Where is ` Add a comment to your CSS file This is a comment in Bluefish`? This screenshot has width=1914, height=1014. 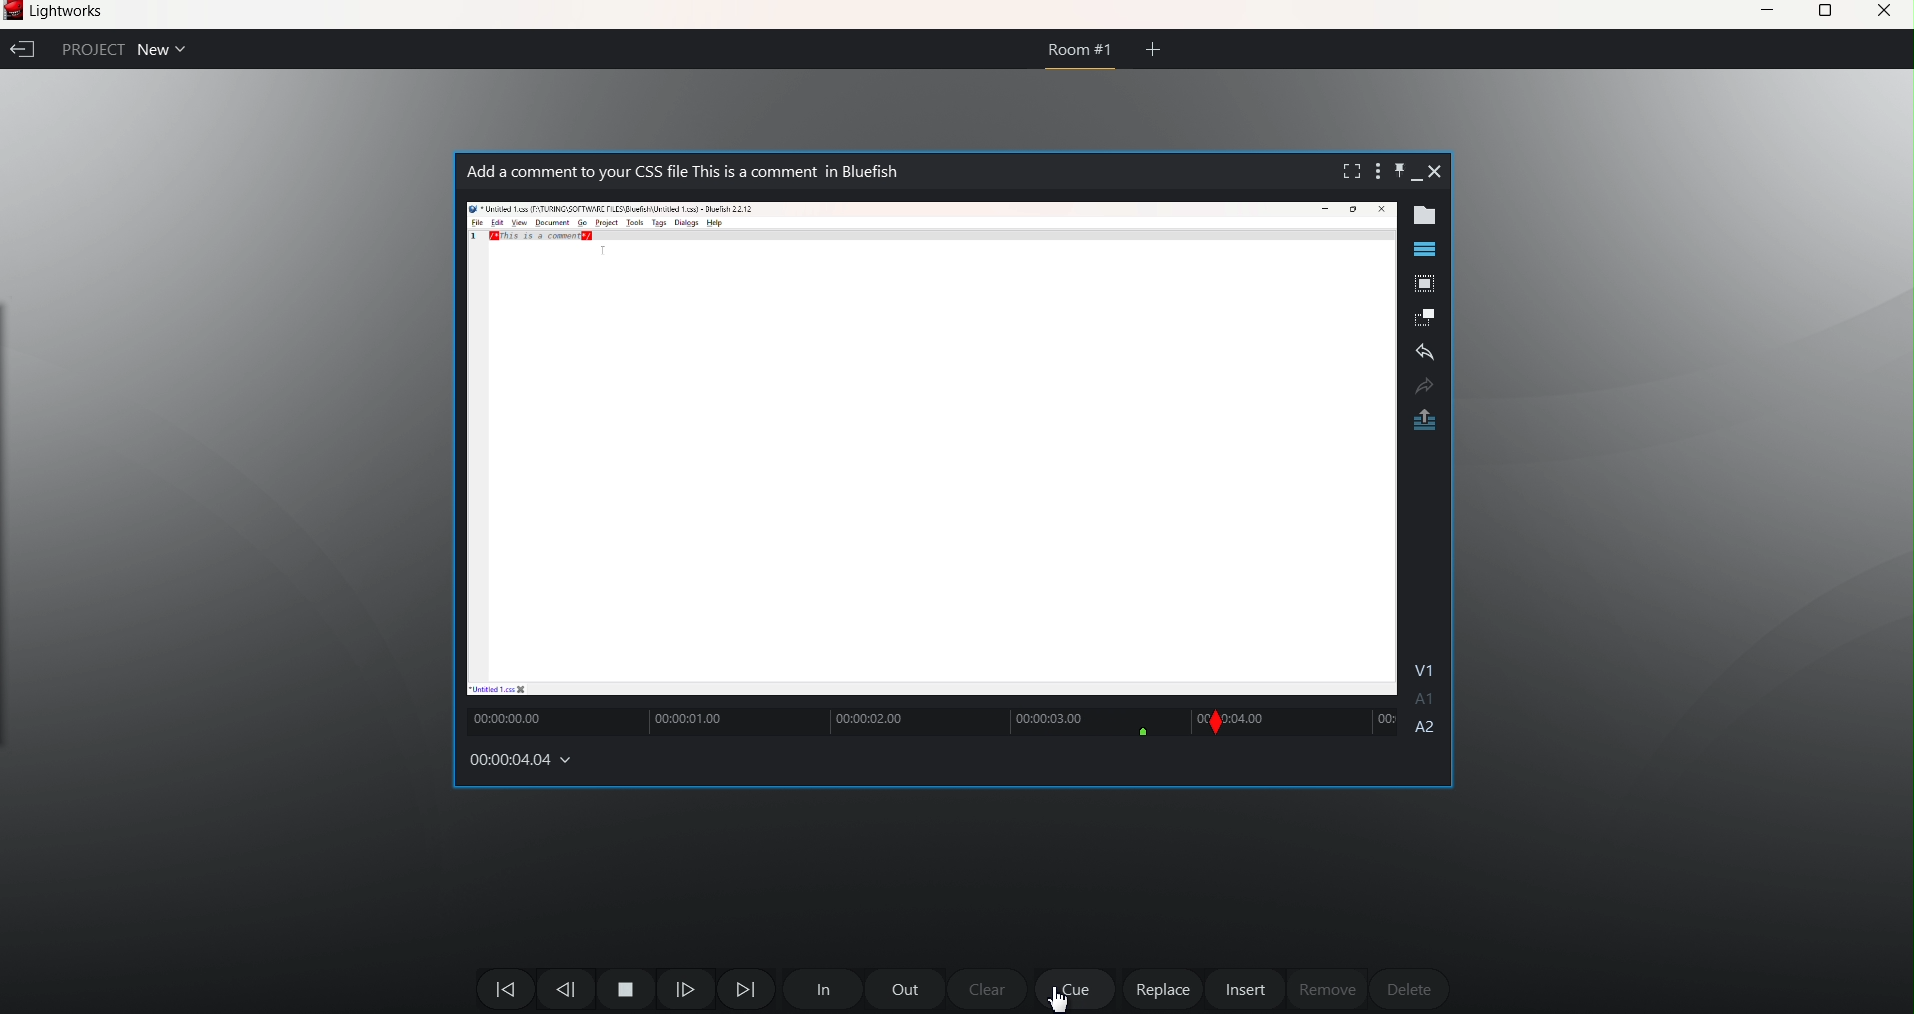  Add a comment to your CSS file This is a comment in Bluefish is located at coordinates (700, 172).